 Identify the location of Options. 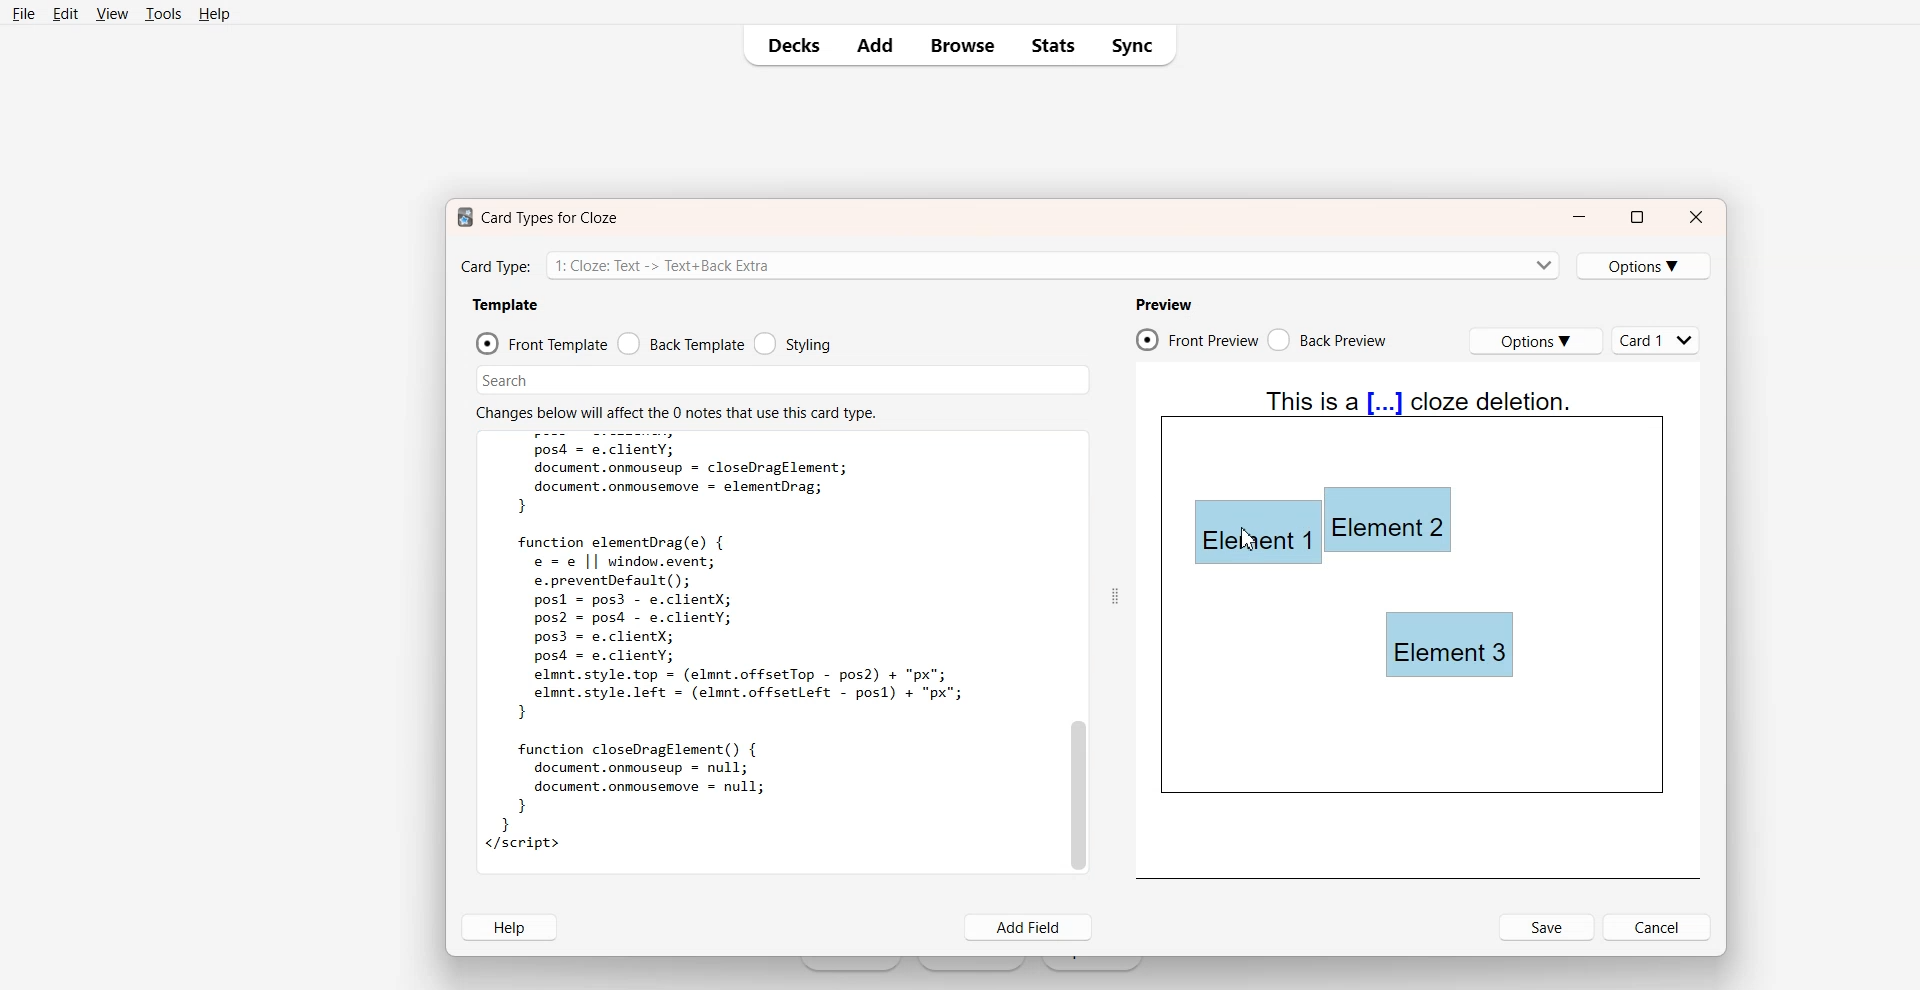
(1645, 266).